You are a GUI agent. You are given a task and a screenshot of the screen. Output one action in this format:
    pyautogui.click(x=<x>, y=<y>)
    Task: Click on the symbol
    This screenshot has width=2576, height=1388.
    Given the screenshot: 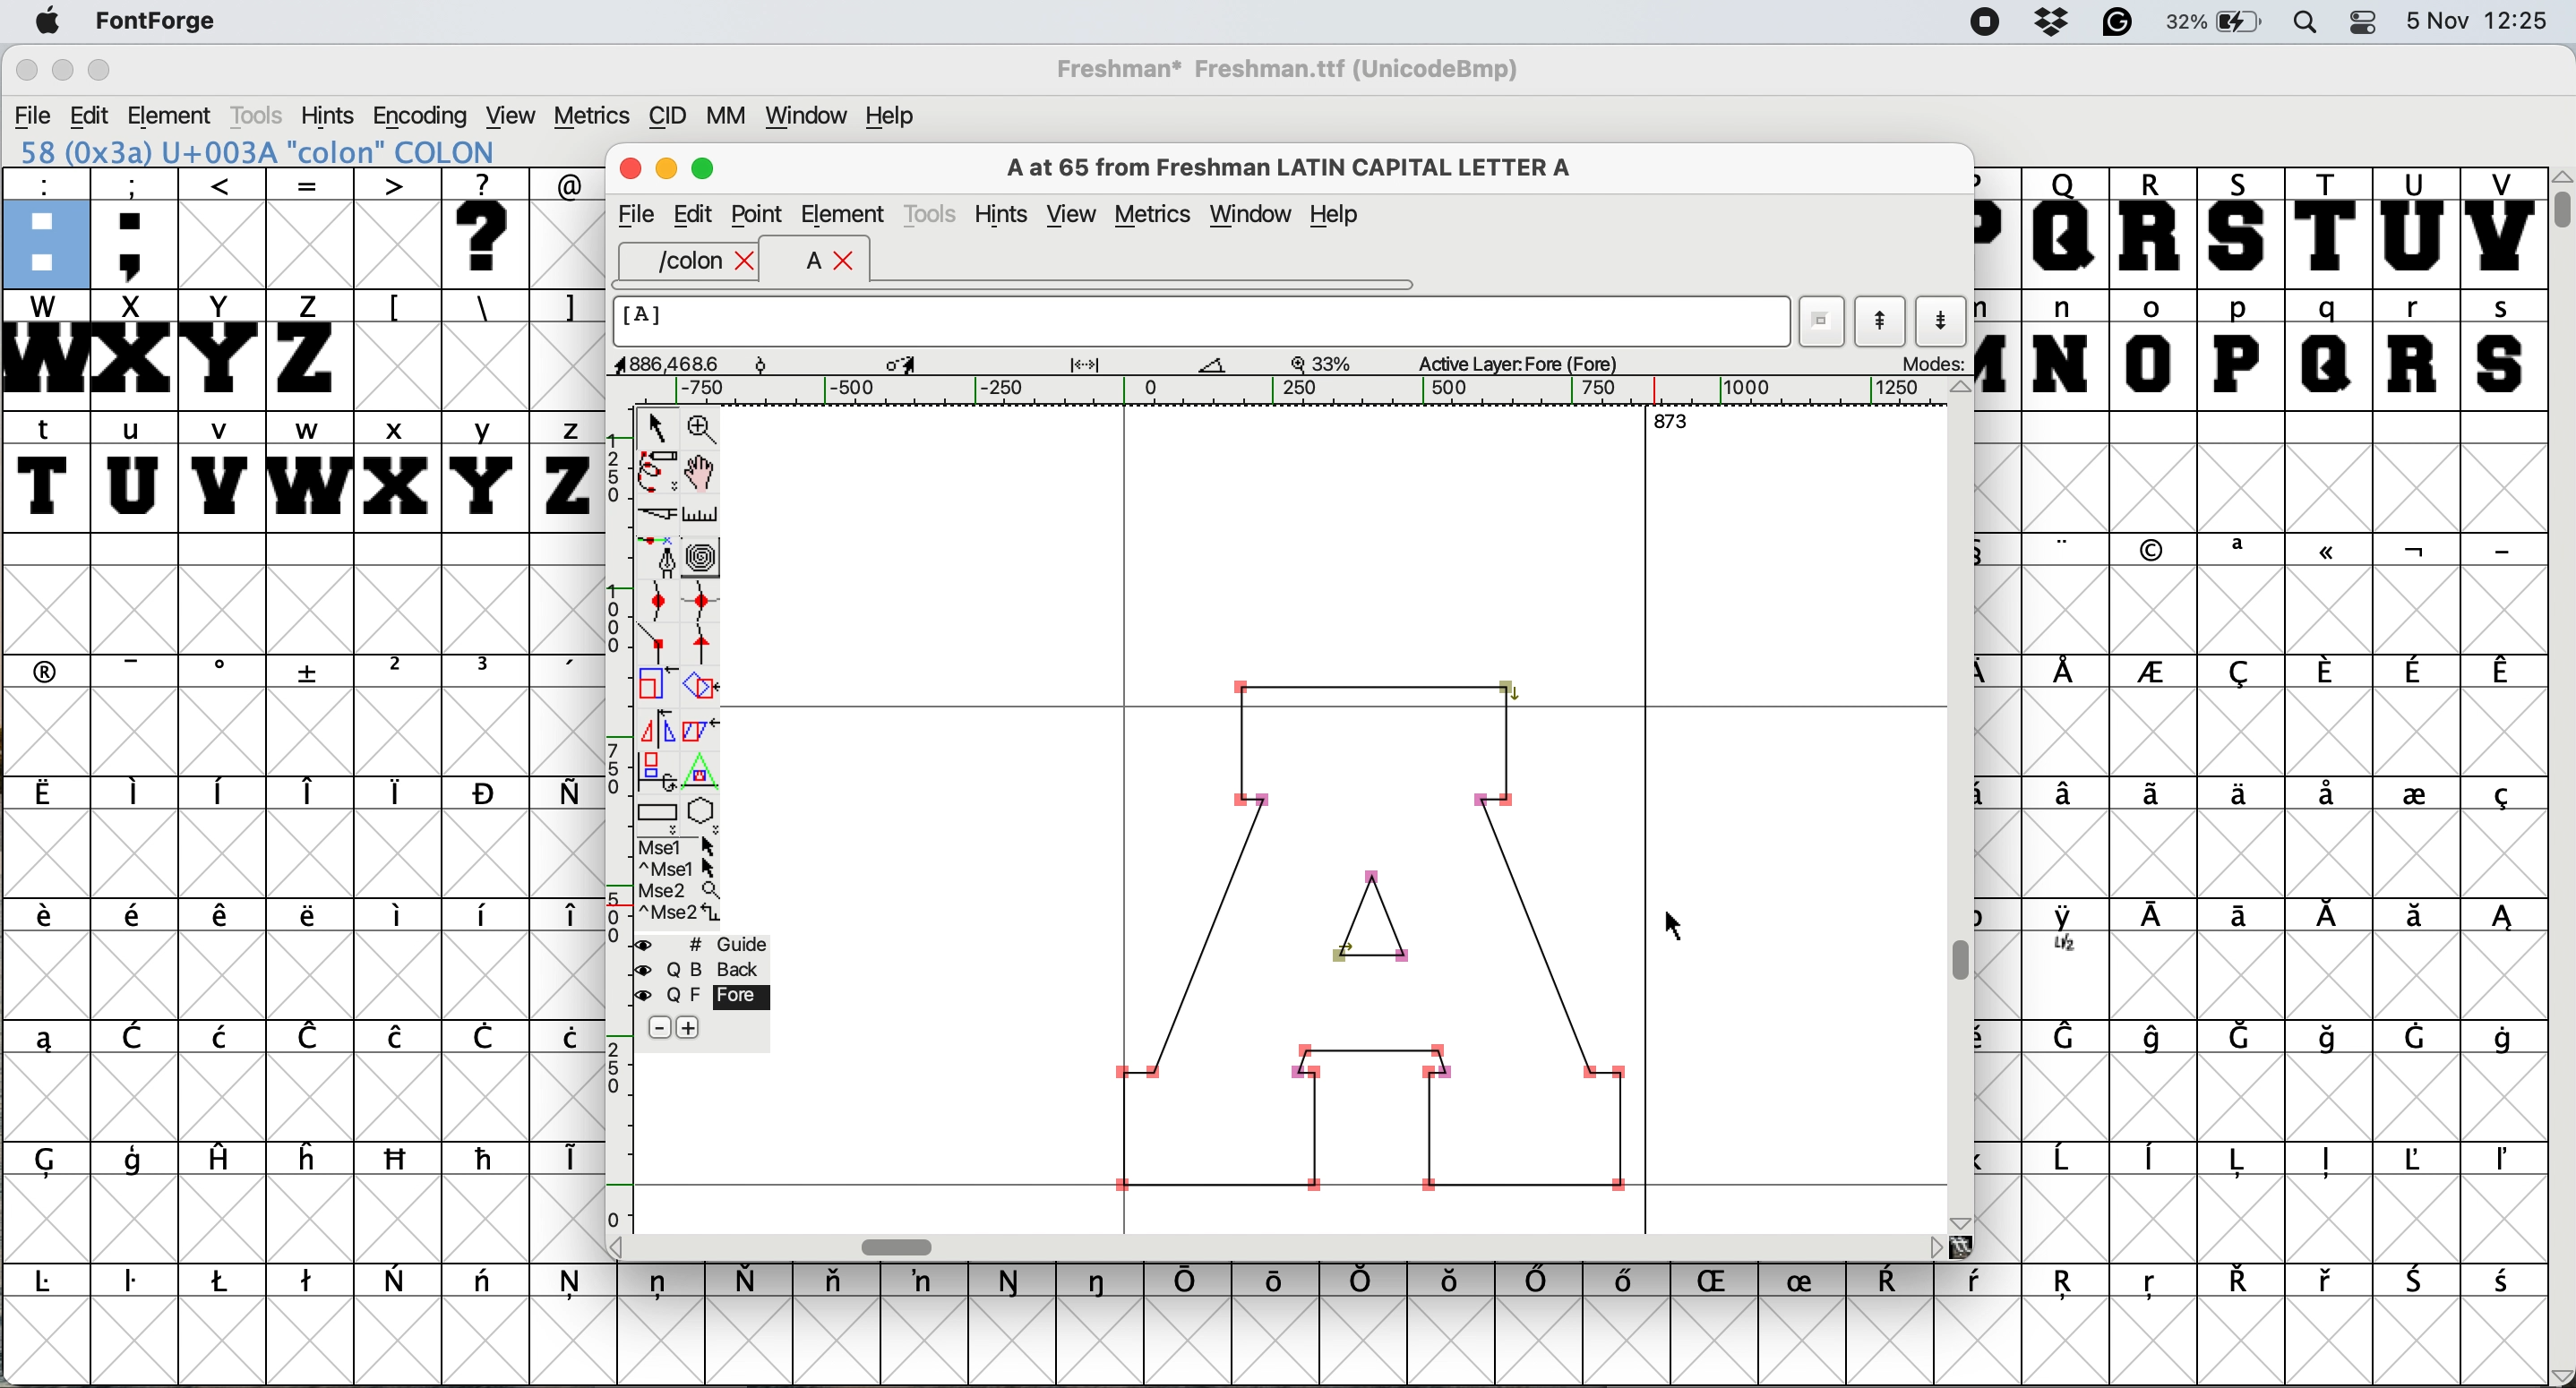 What is the action you would take?
    pyautogui.click(x=487, y=1285)
    